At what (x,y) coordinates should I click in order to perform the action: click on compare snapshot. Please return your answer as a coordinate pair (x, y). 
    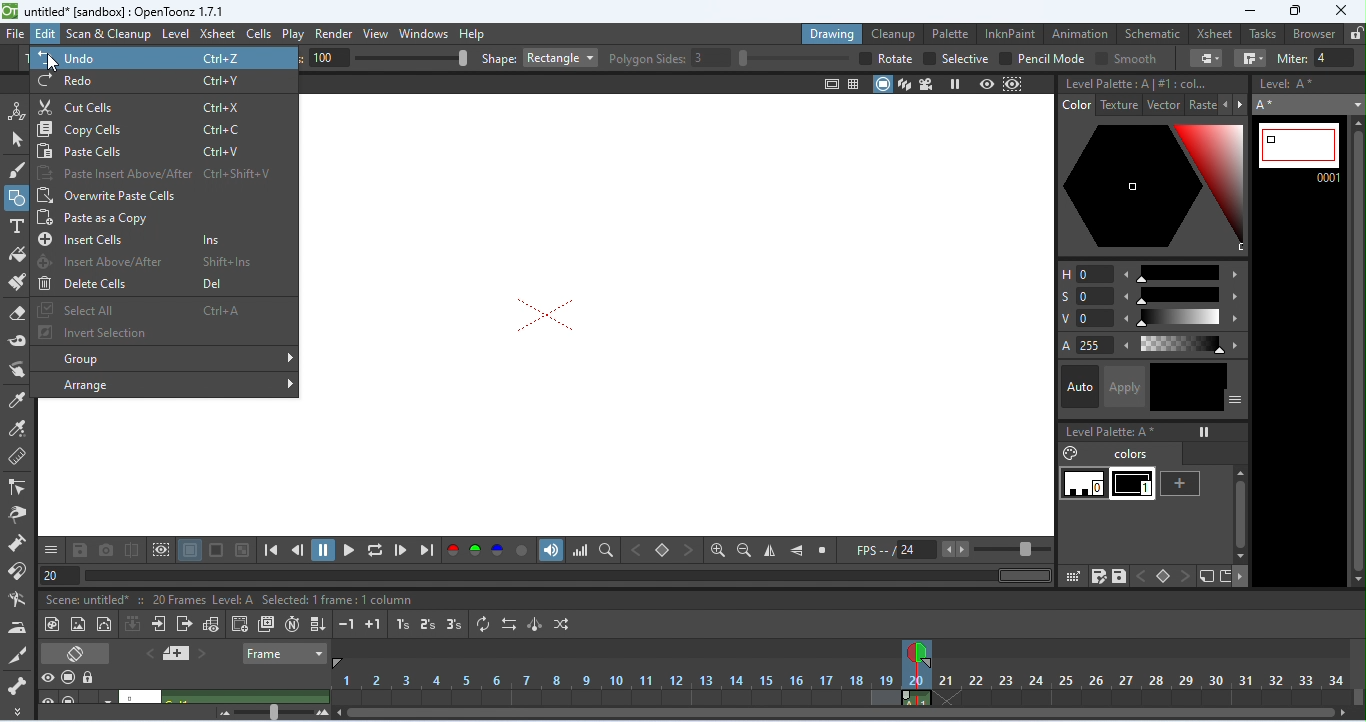
    Looking at the image, I should click on (131, 550).